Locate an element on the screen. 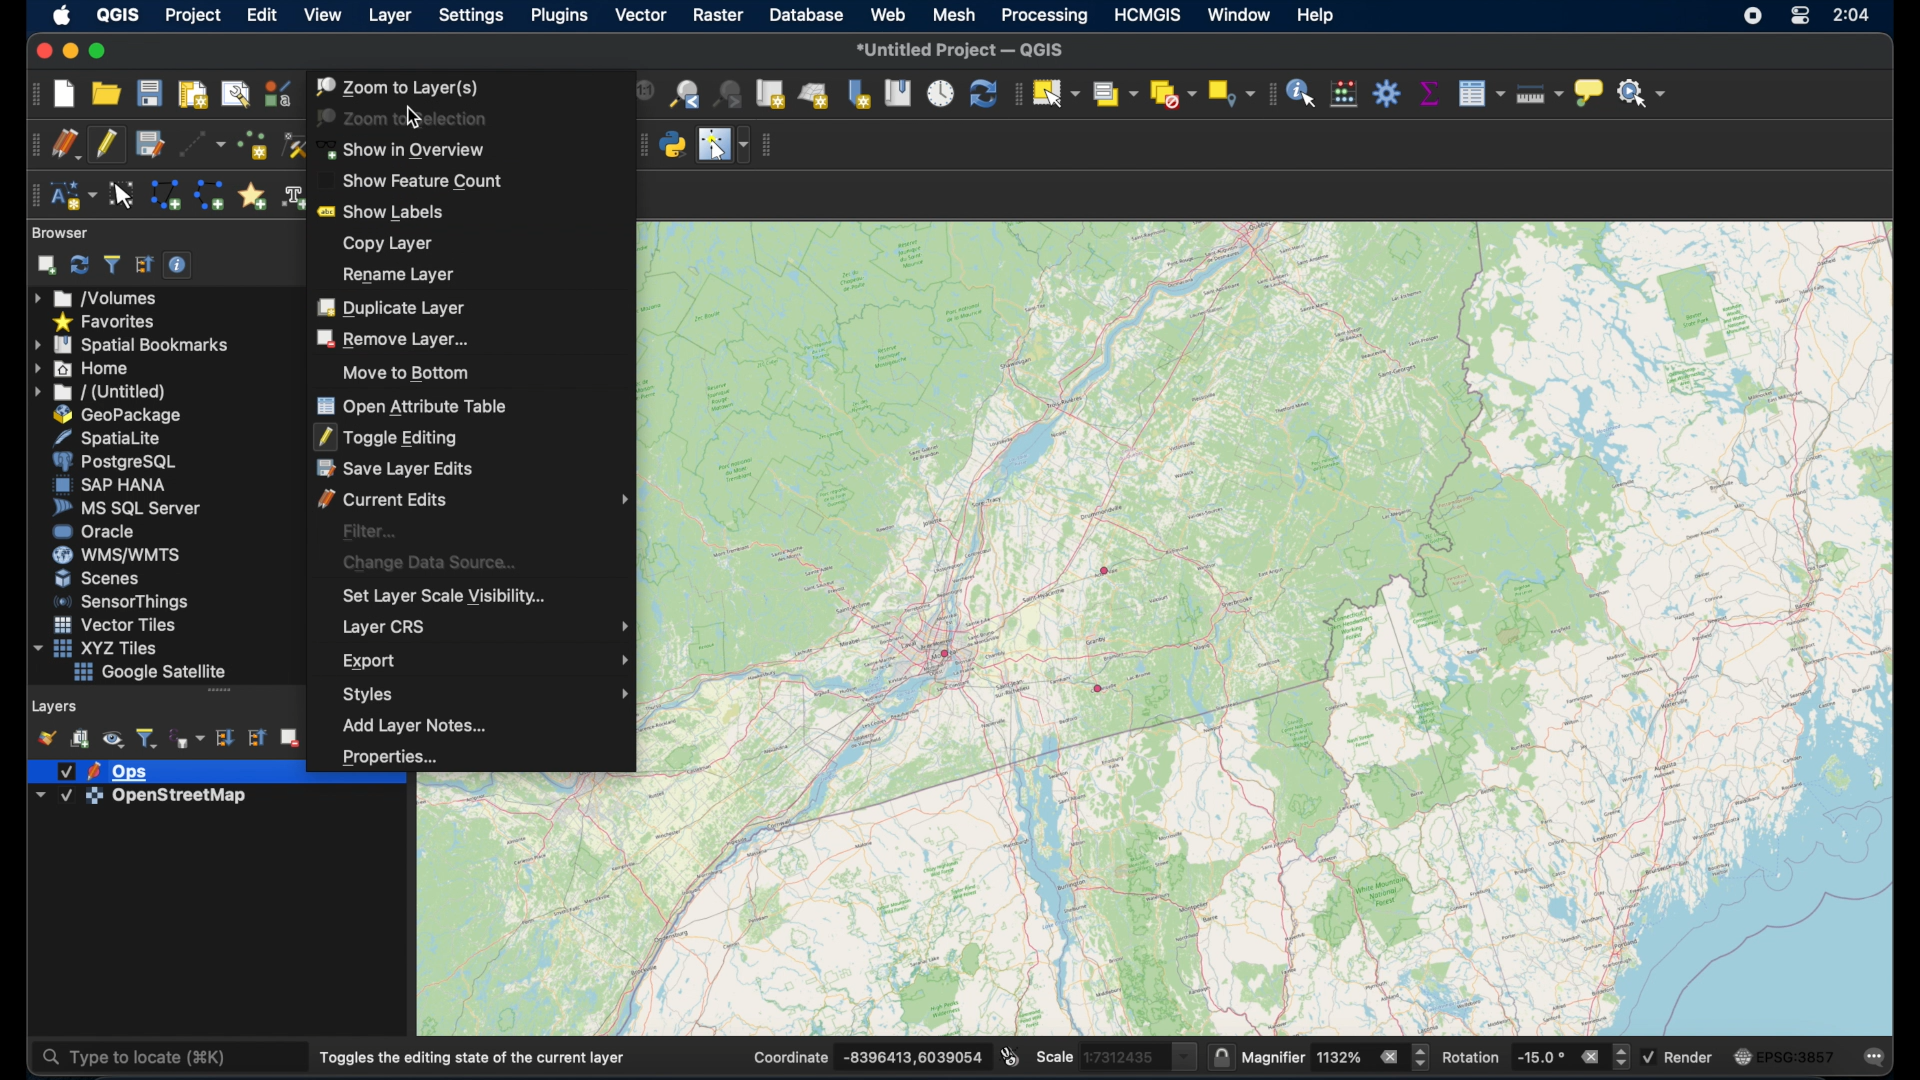 This screenshot has width=1920, height=1080. view is located at coordinates (321, 15).